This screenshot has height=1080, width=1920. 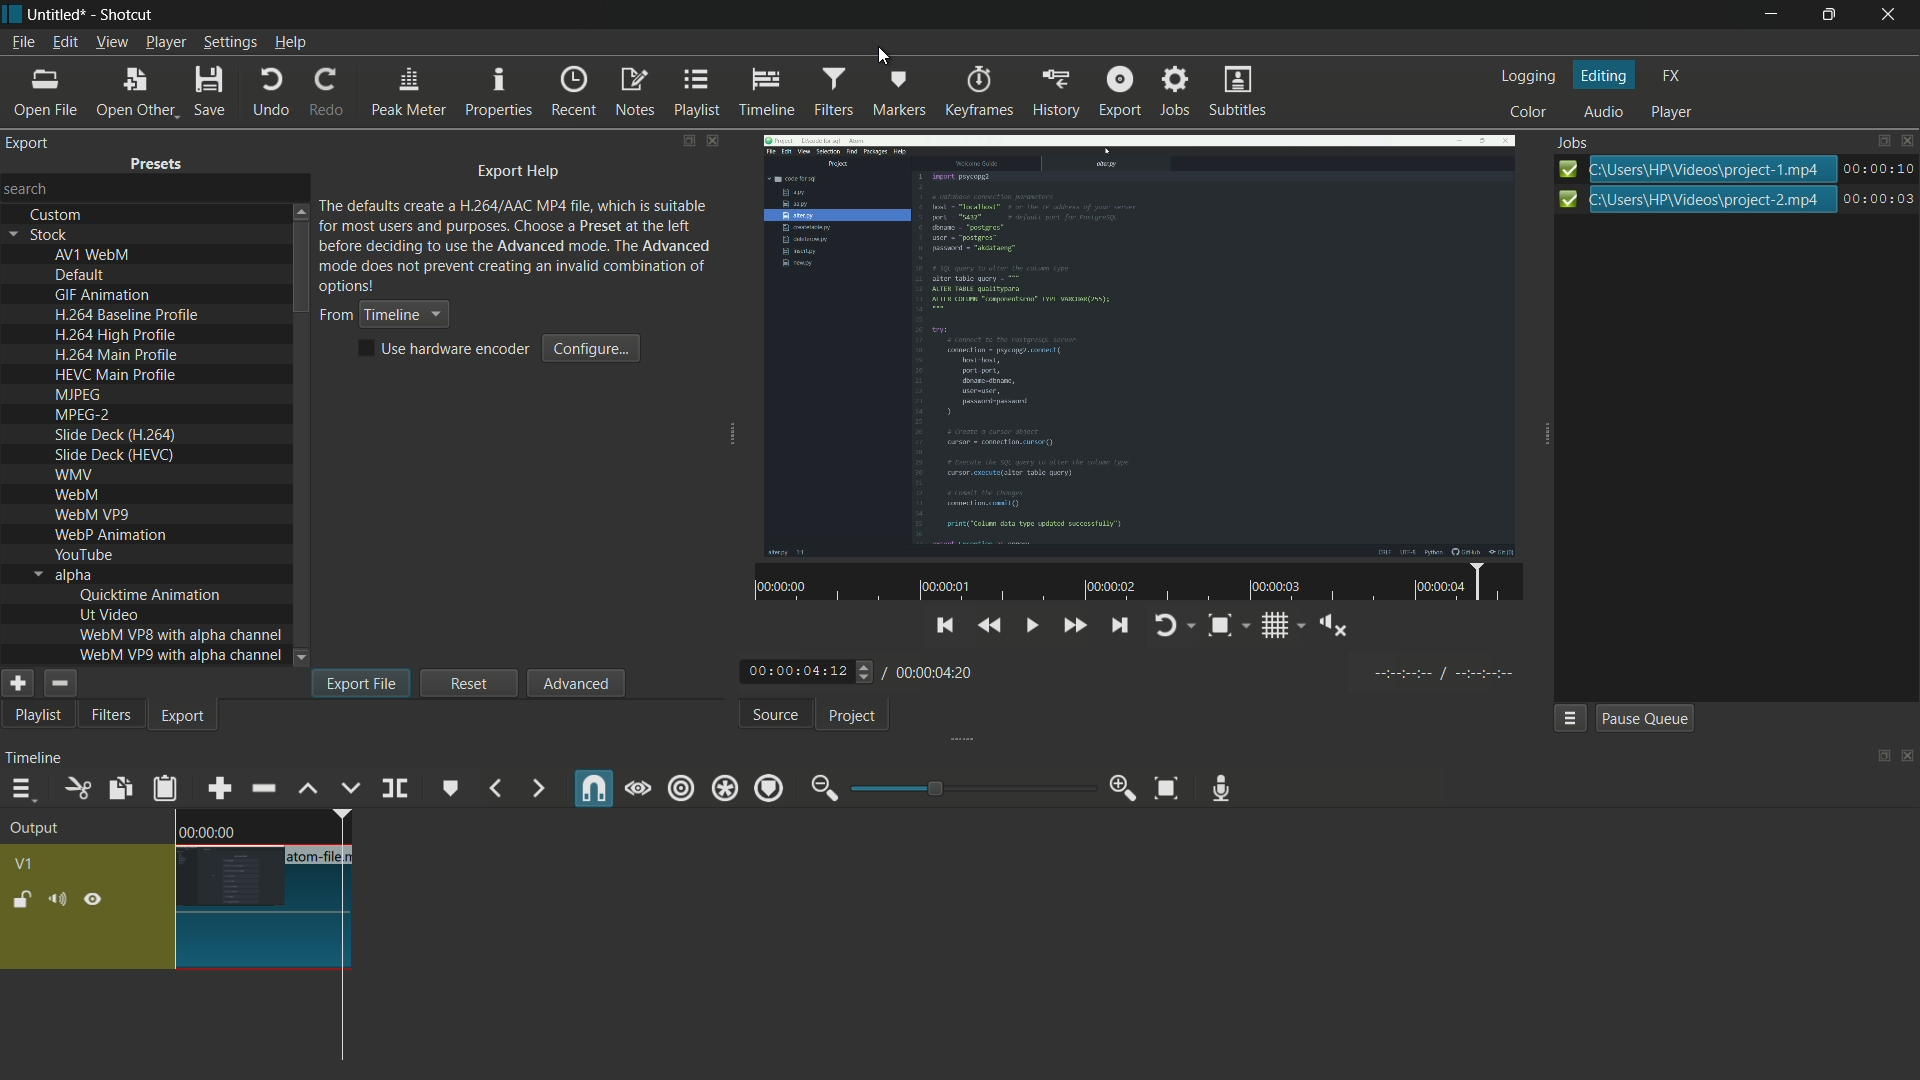 What do you see at coordinates (49, 90) in the screenshot?
I see `open file` at bounding box center [49, 90].